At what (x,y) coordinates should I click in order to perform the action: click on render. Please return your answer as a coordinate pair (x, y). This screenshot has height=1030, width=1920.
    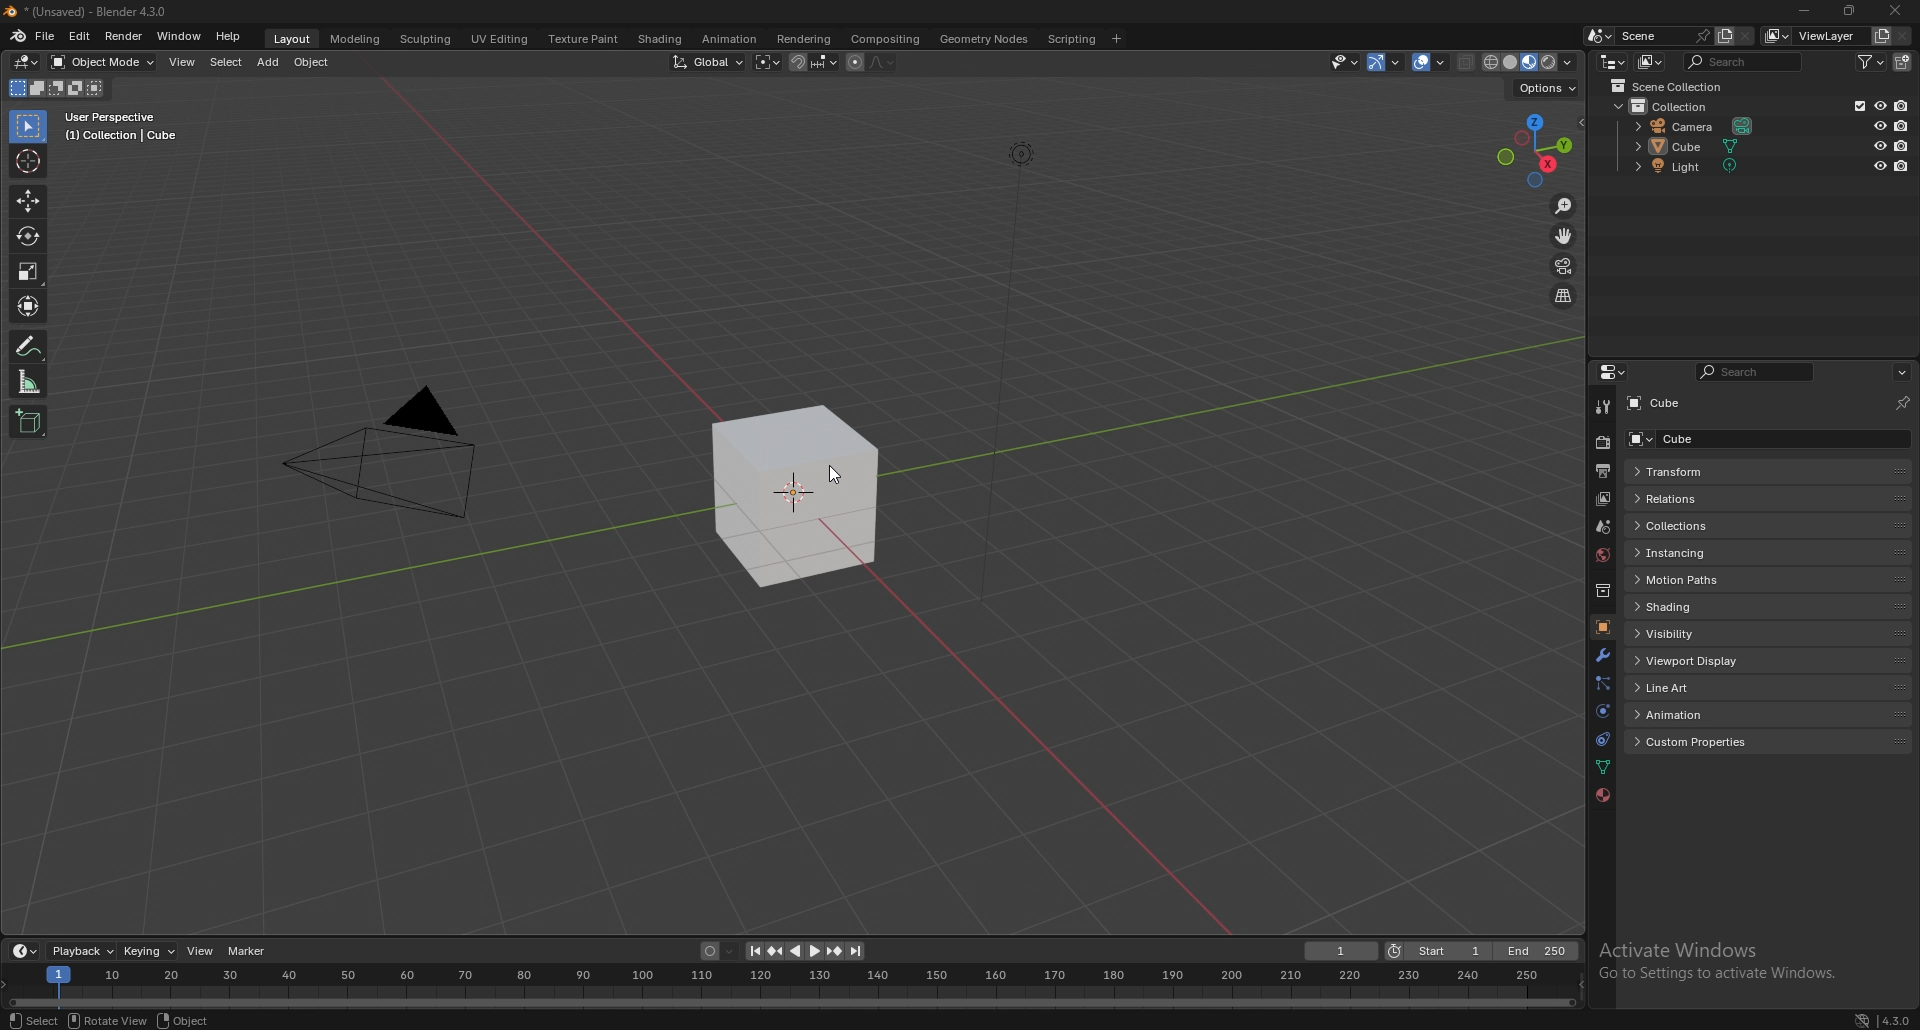
    Looking at the image, I should click on (123, 36).